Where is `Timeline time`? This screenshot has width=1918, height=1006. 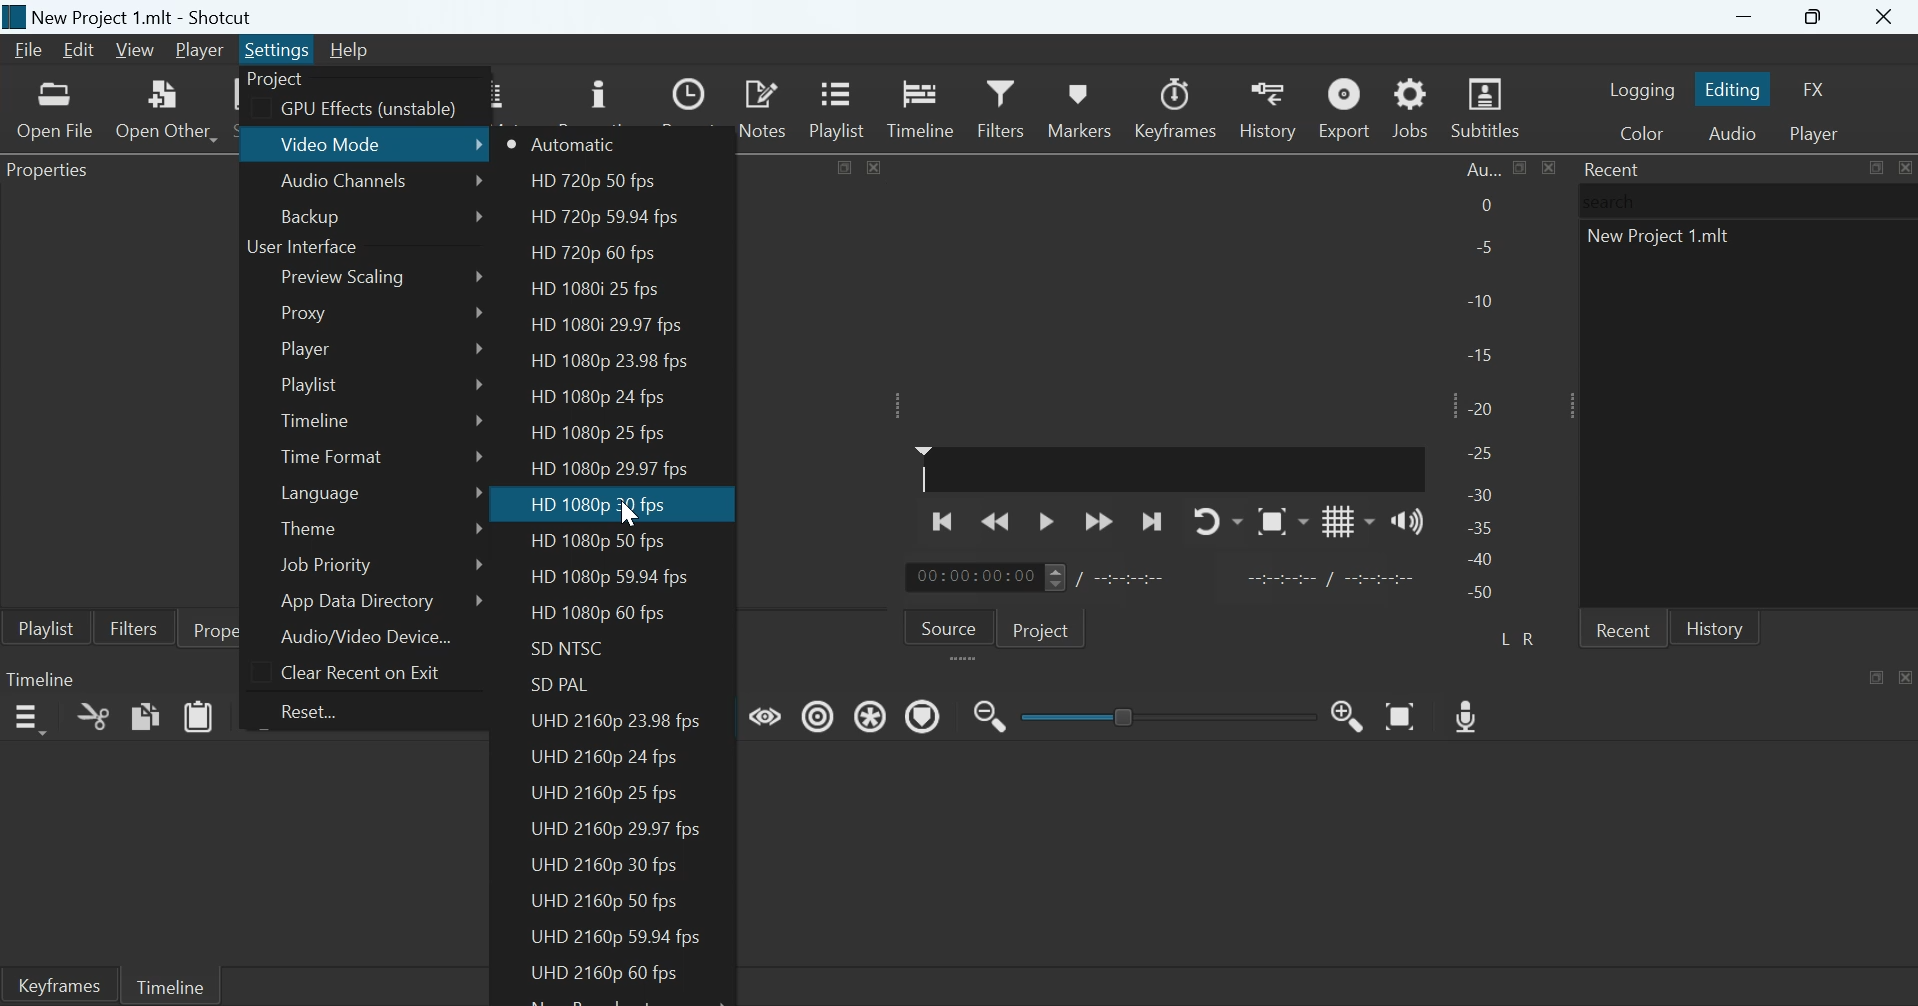 Timeline time is located at coordinates (972, 577).